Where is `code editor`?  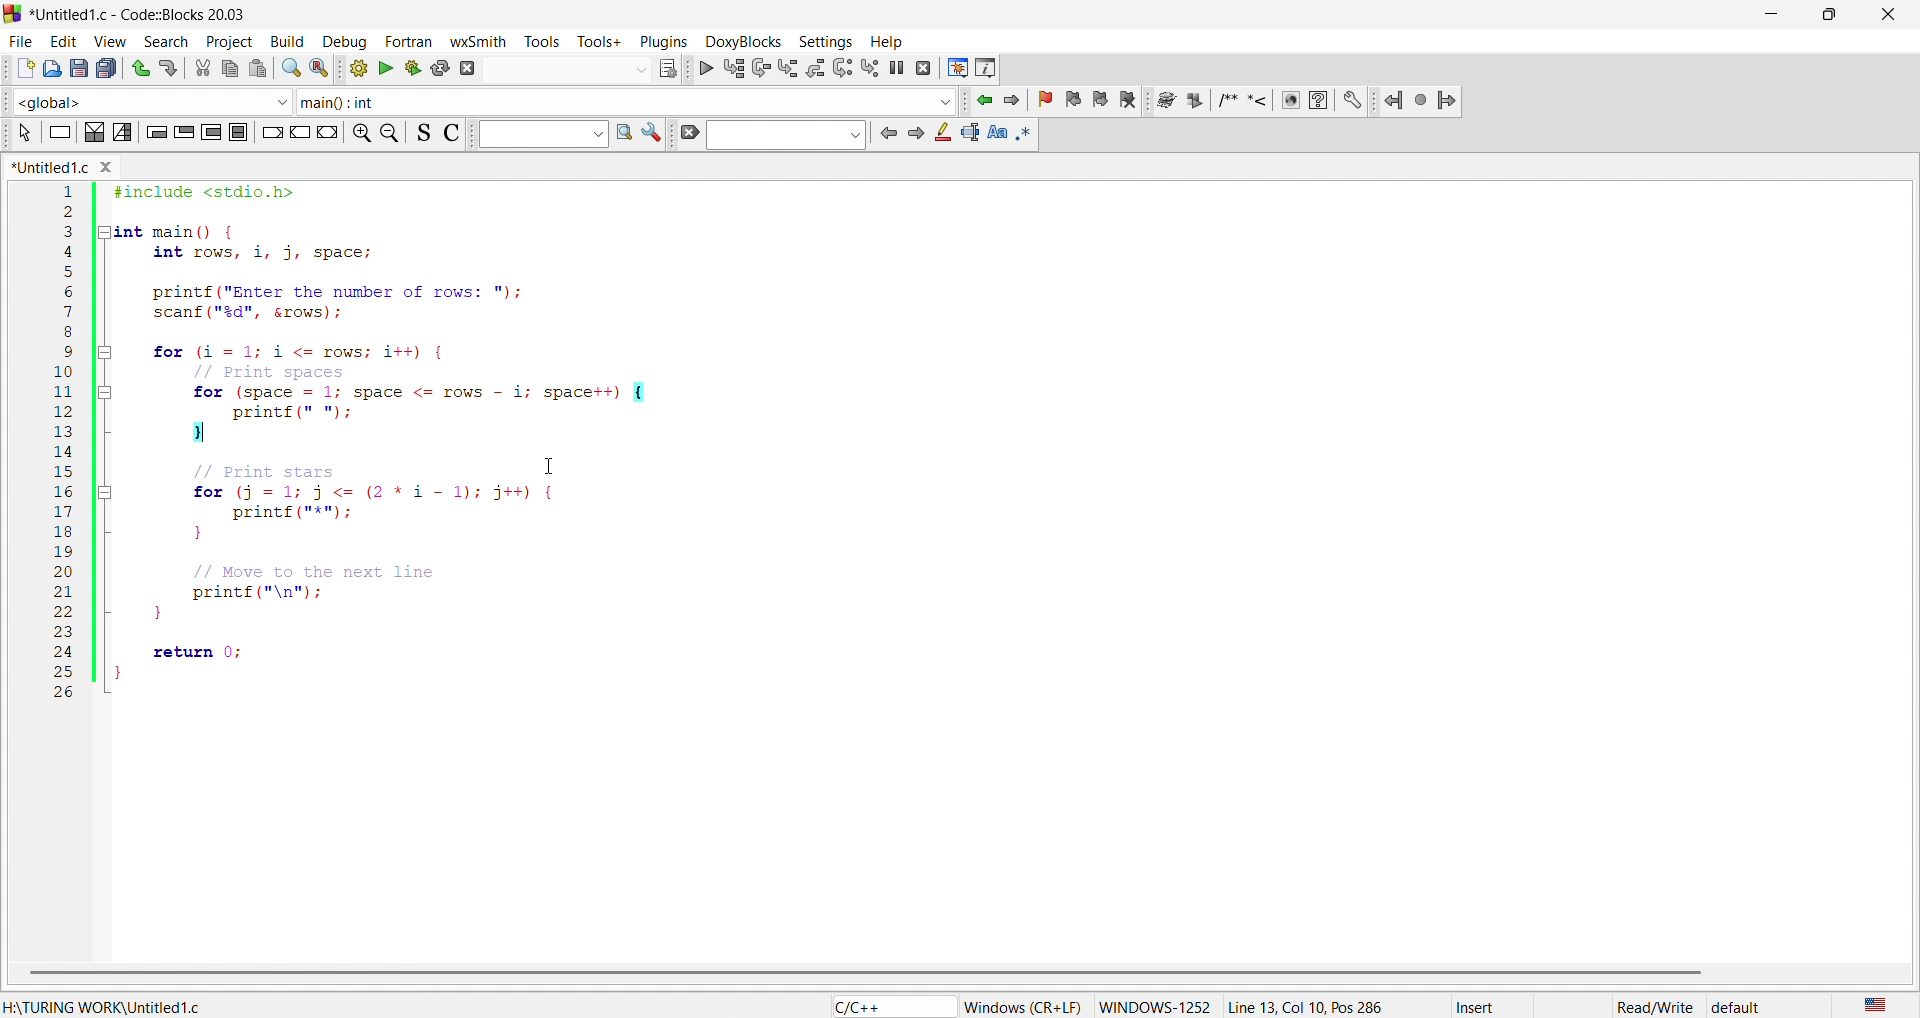 code editor is located at coordinates (995, 468).